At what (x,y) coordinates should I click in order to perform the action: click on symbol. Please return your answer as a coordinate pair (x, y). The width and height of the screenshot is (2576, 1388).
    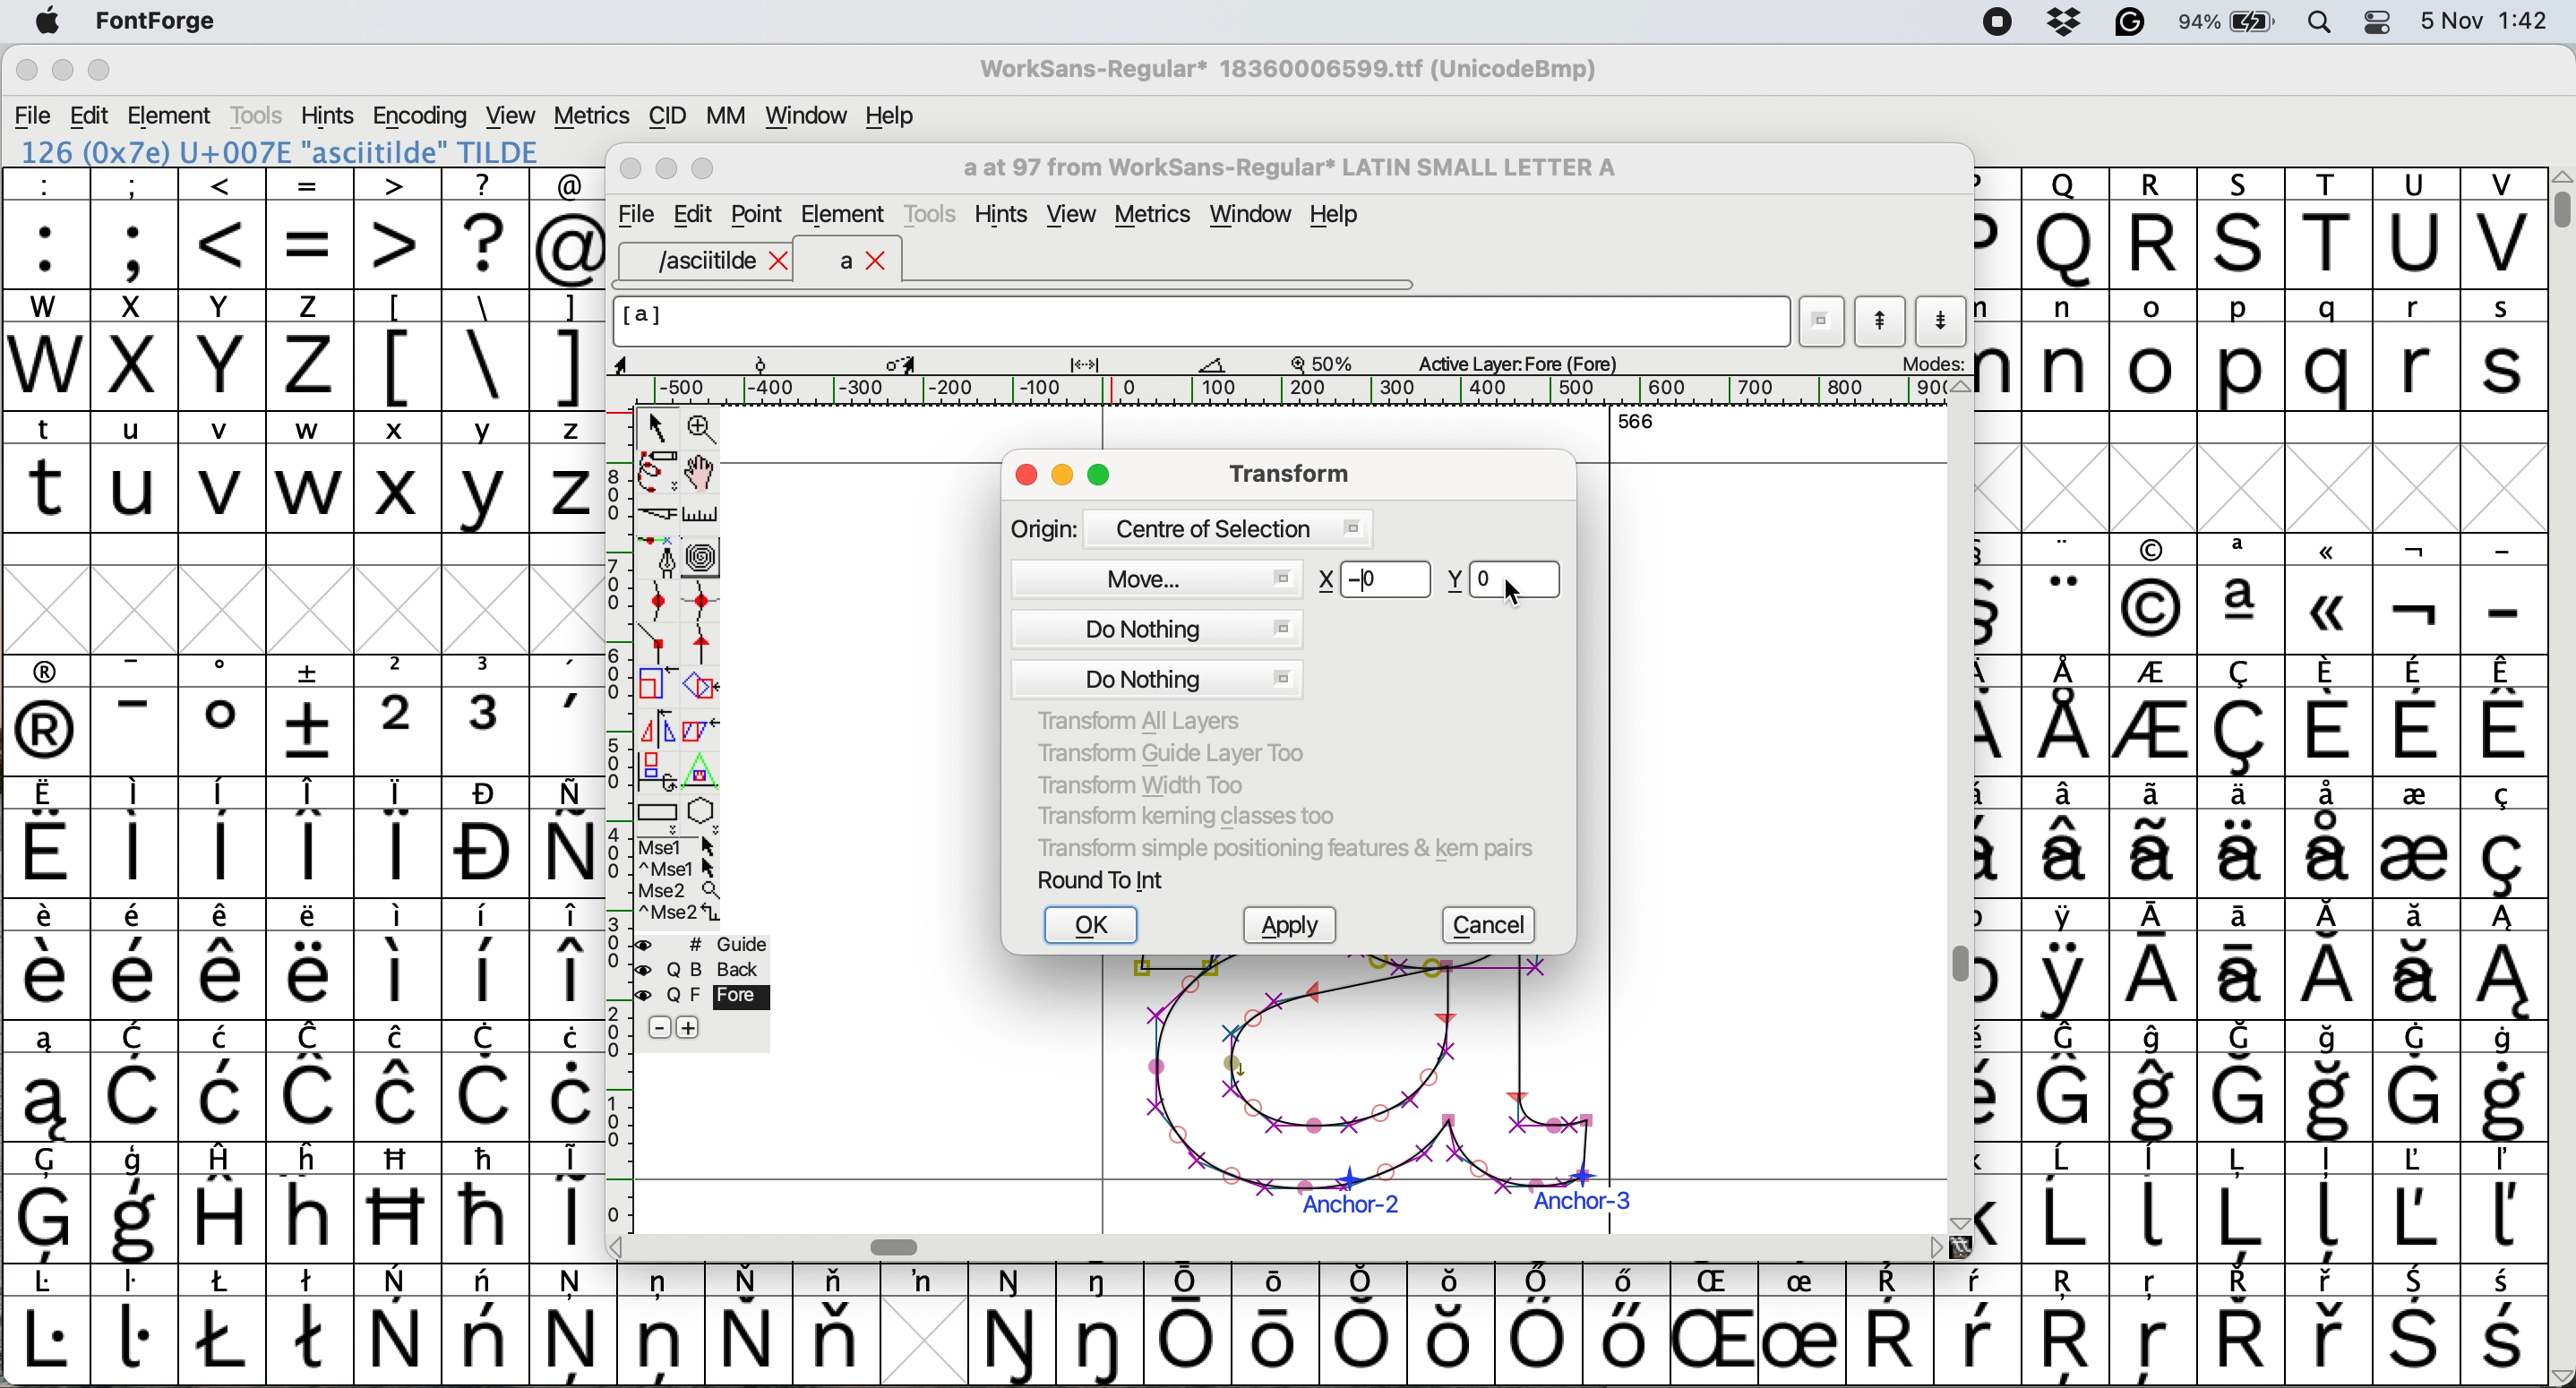
    Looking at the image, I should click on (223, 715).